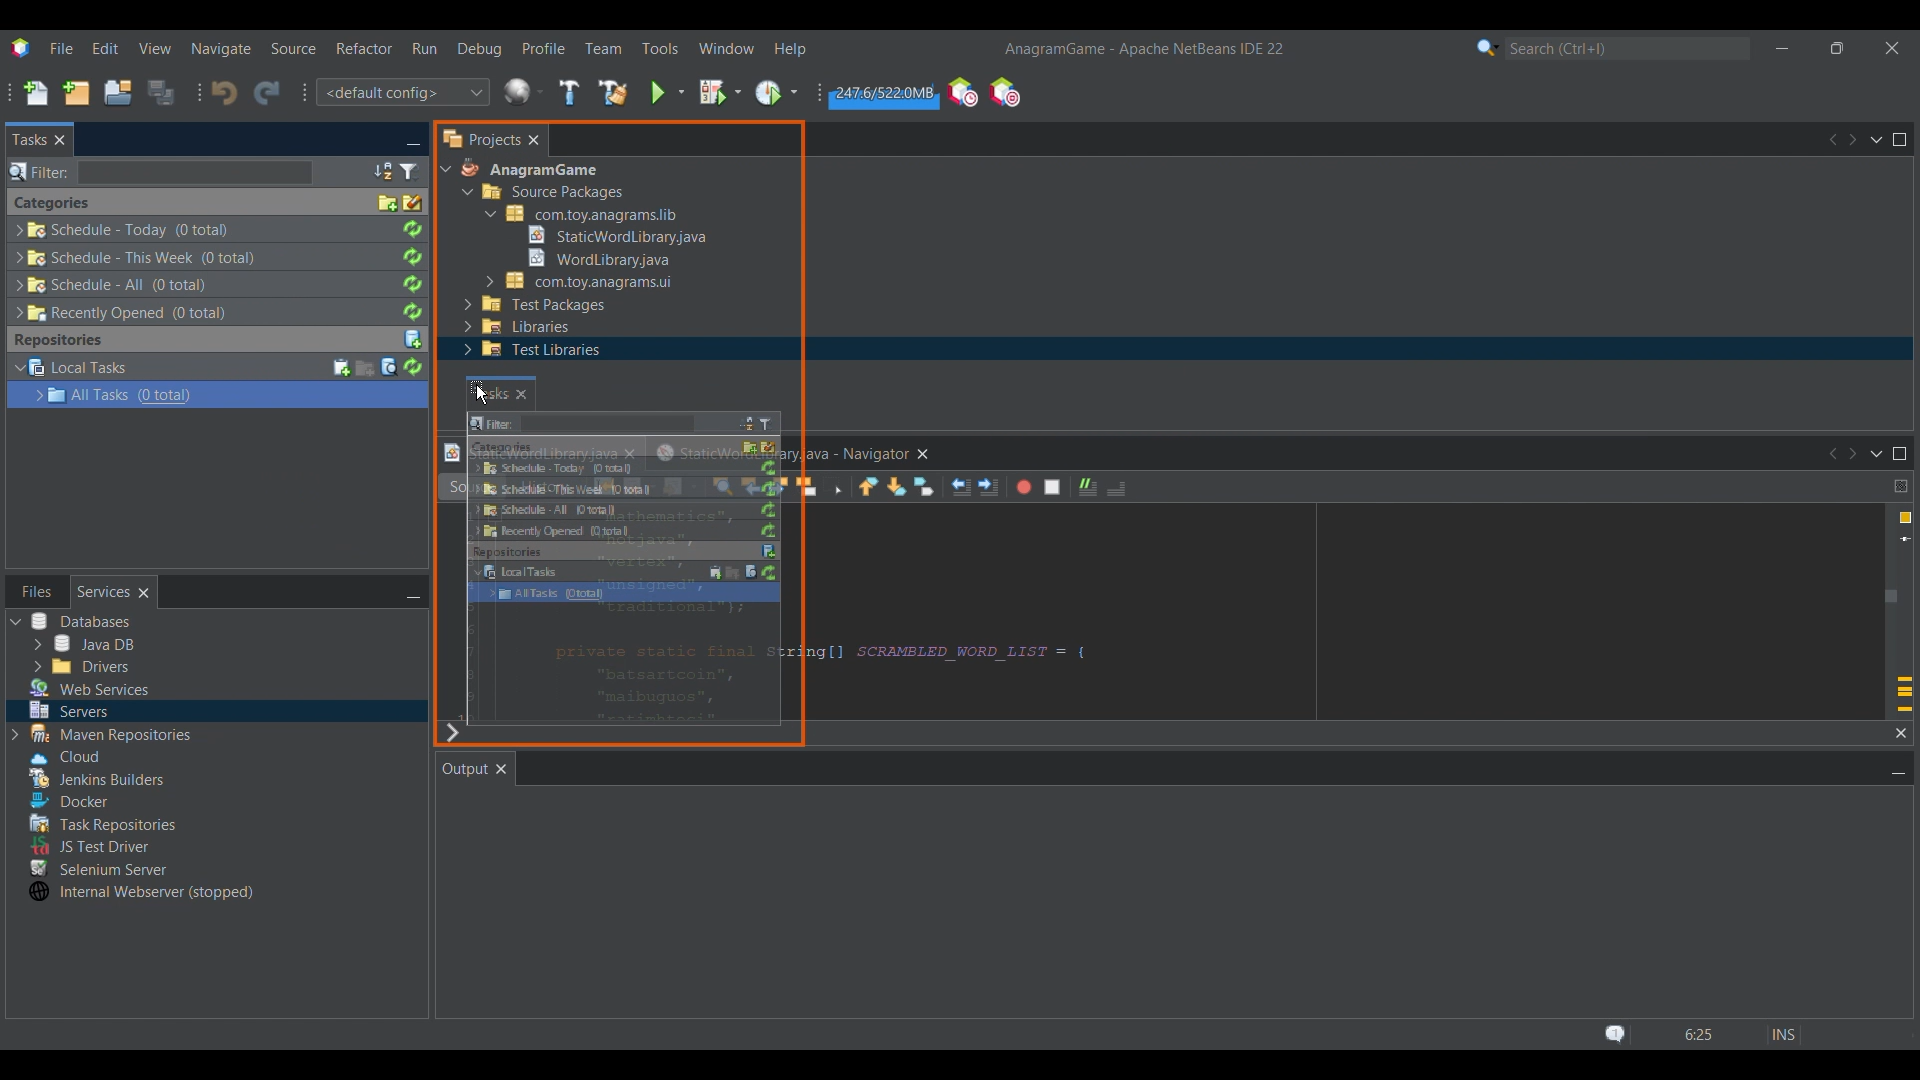 This screenshot has height=1080, width=1920. What do you see at coordinates (620, 464) in the screenshot?
I see `` at bounding box center [620, 464].